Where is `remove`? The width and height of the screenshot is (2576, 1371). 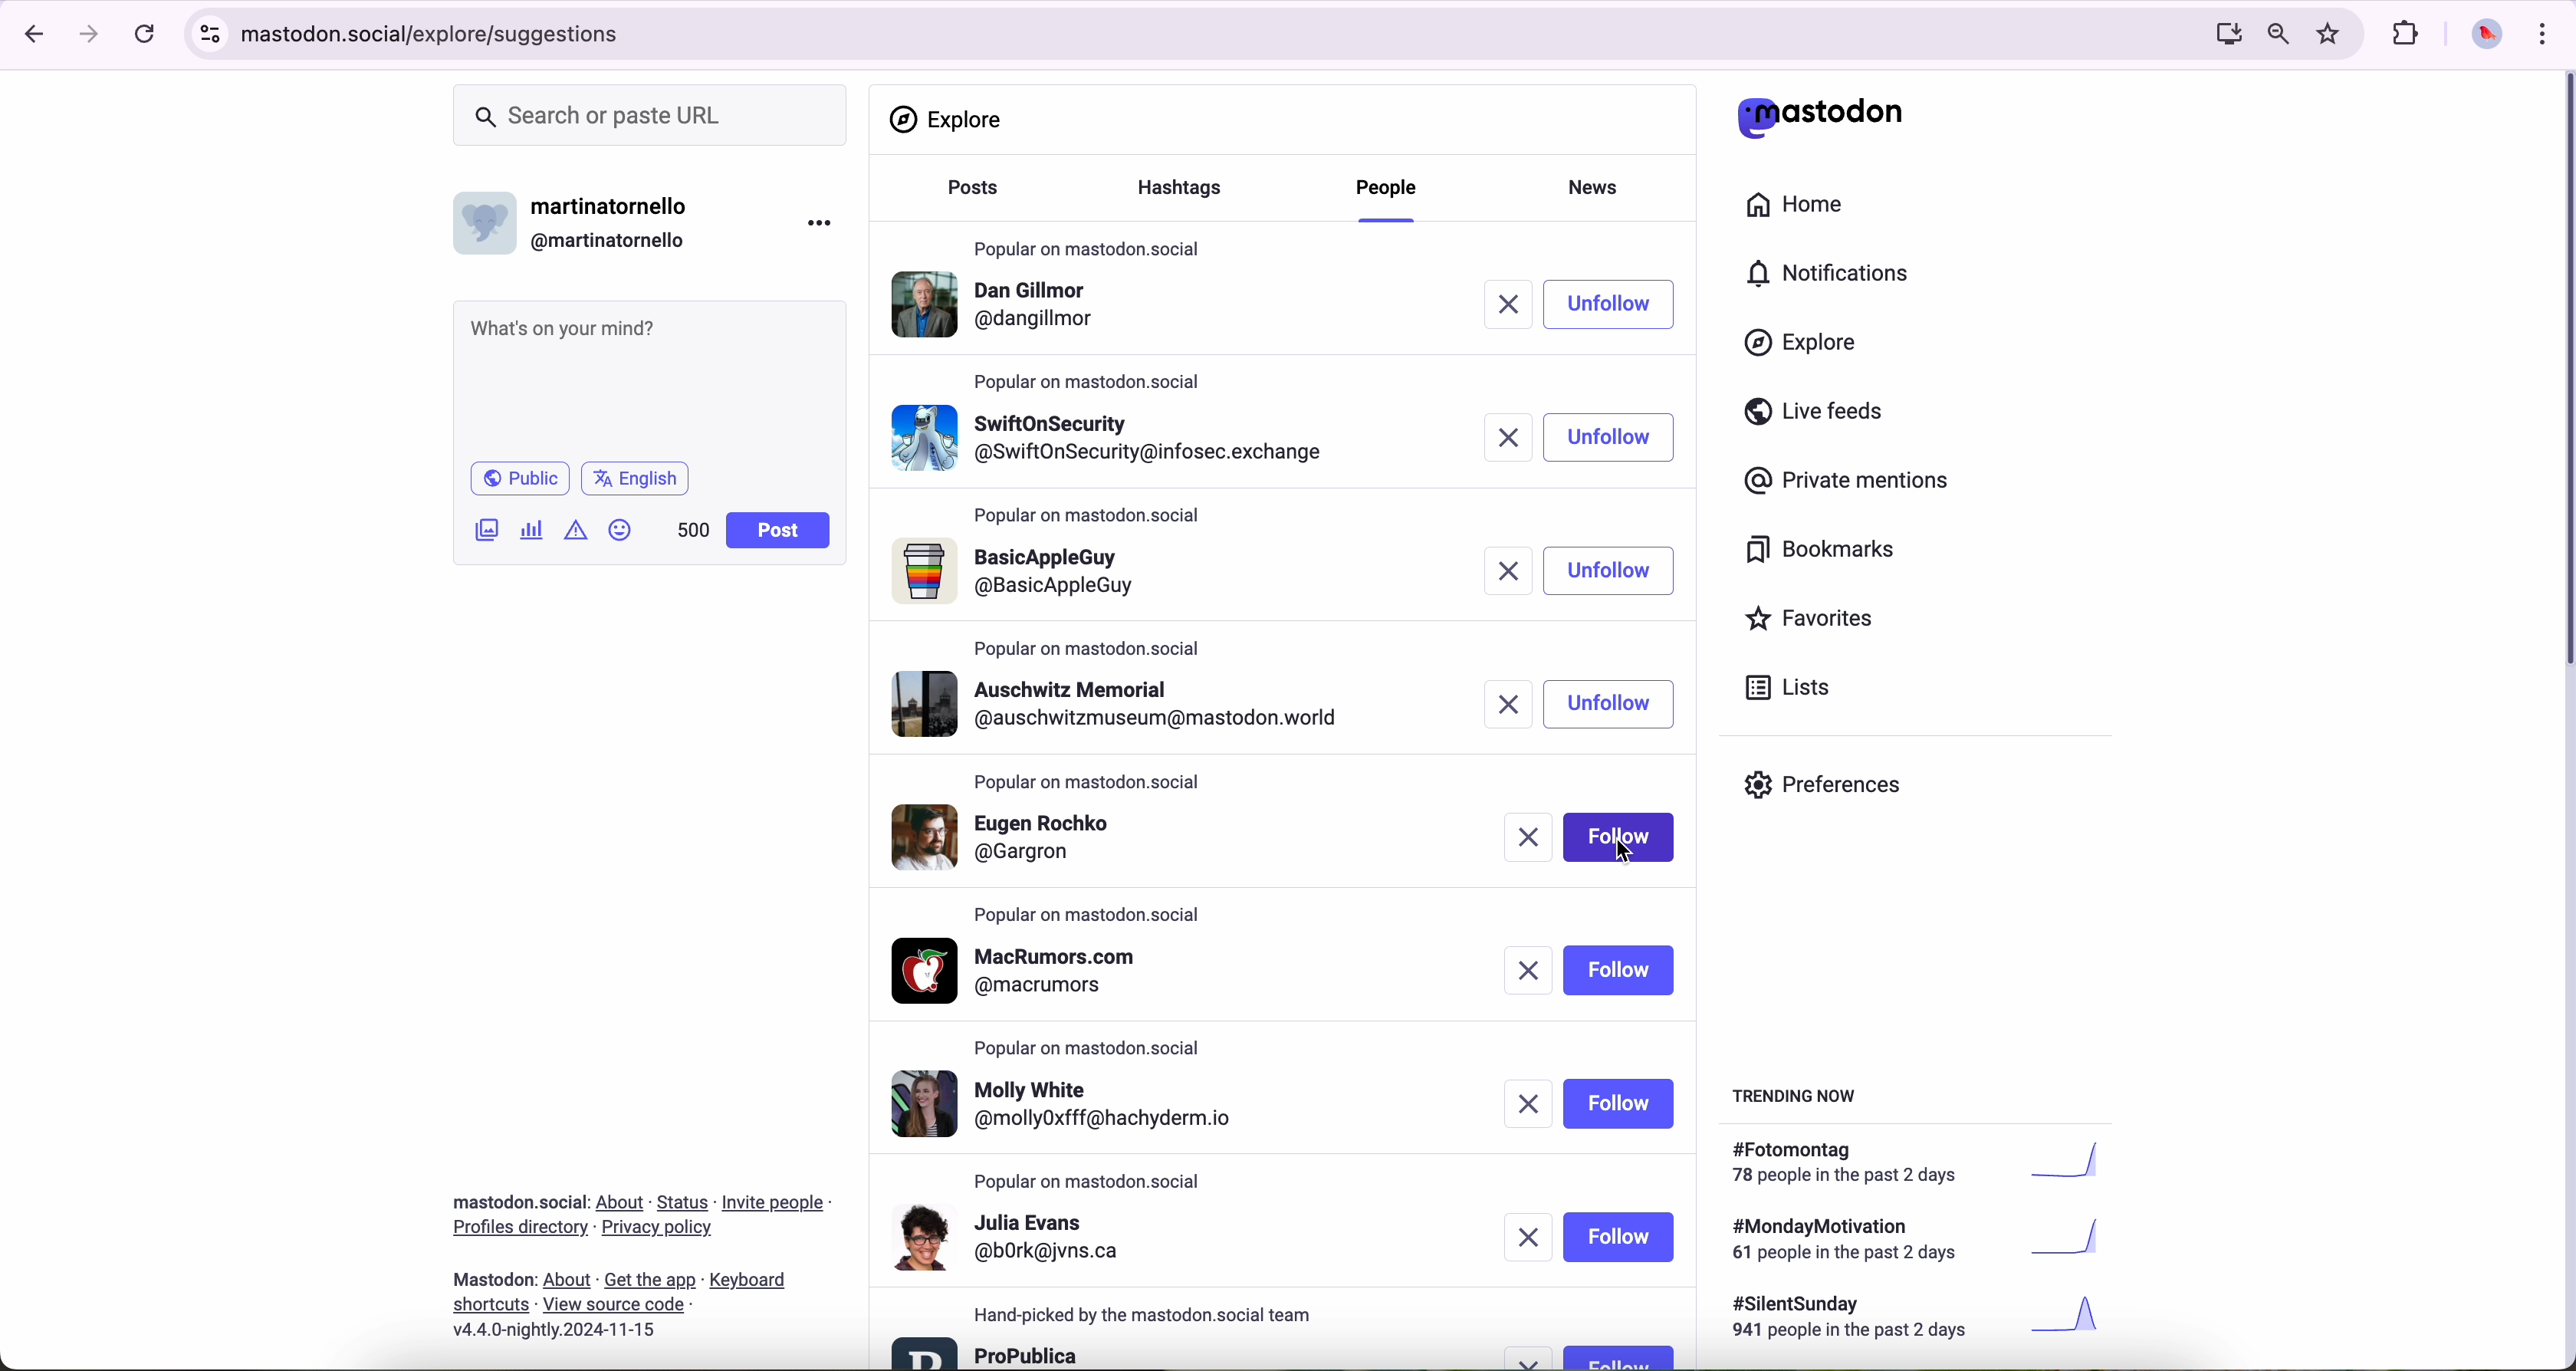
remove is located at coordinates (1528, 1106).